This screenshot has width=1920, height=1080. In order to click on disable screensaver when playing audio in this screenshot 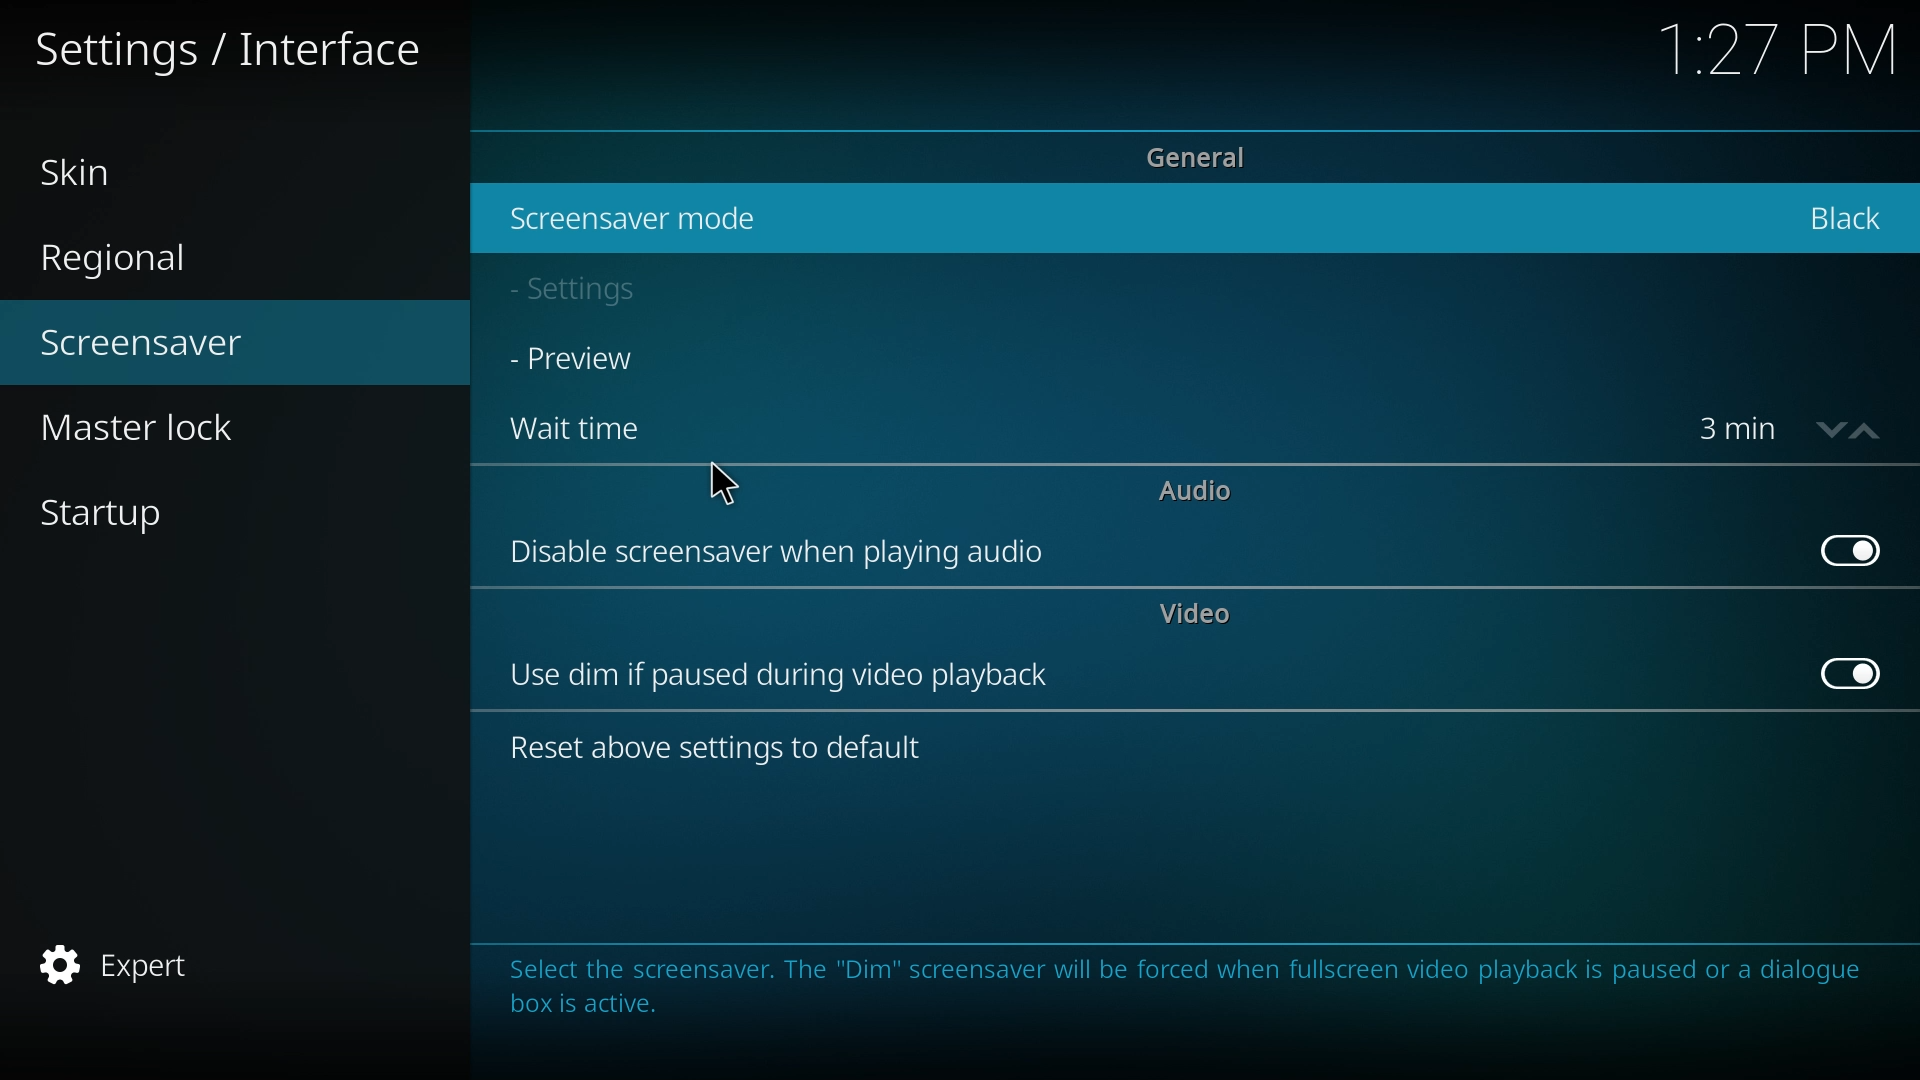, I will do `click(781, 553)`.